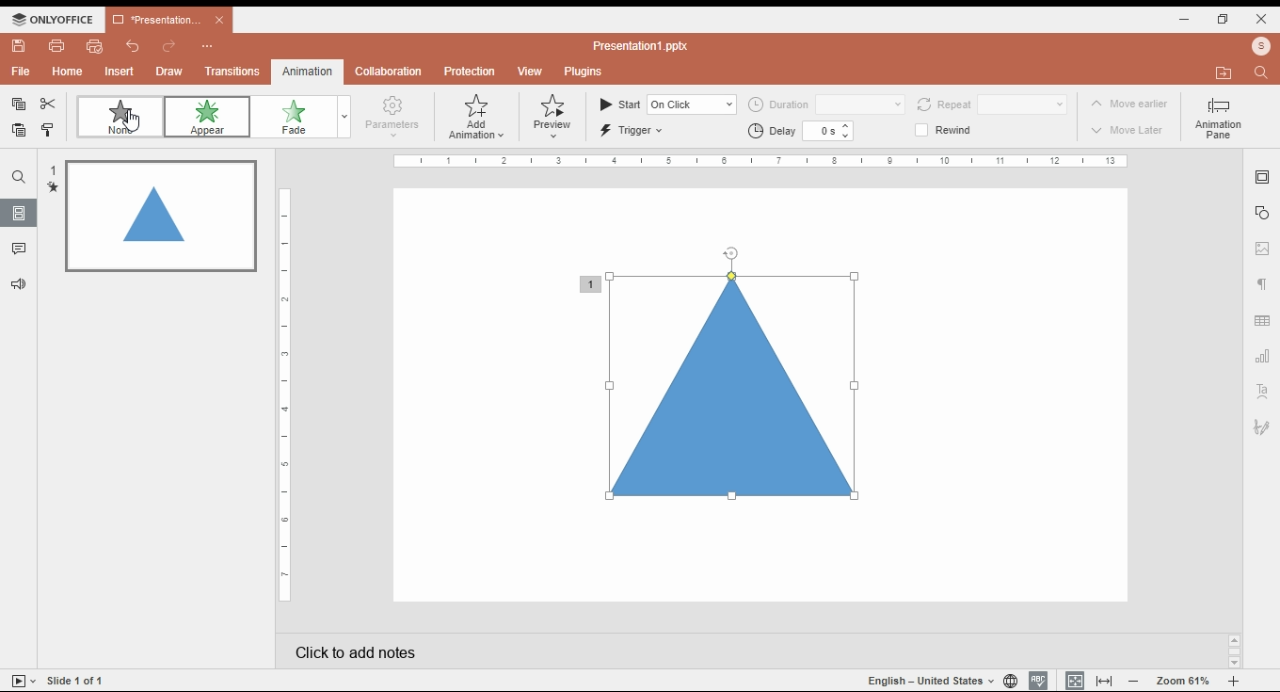 This screenshot has width=1280, height=692. What do you see at coordinates (209, 117) in the screenshot?
I see `animation: appear` at bounding box center [209, 117].